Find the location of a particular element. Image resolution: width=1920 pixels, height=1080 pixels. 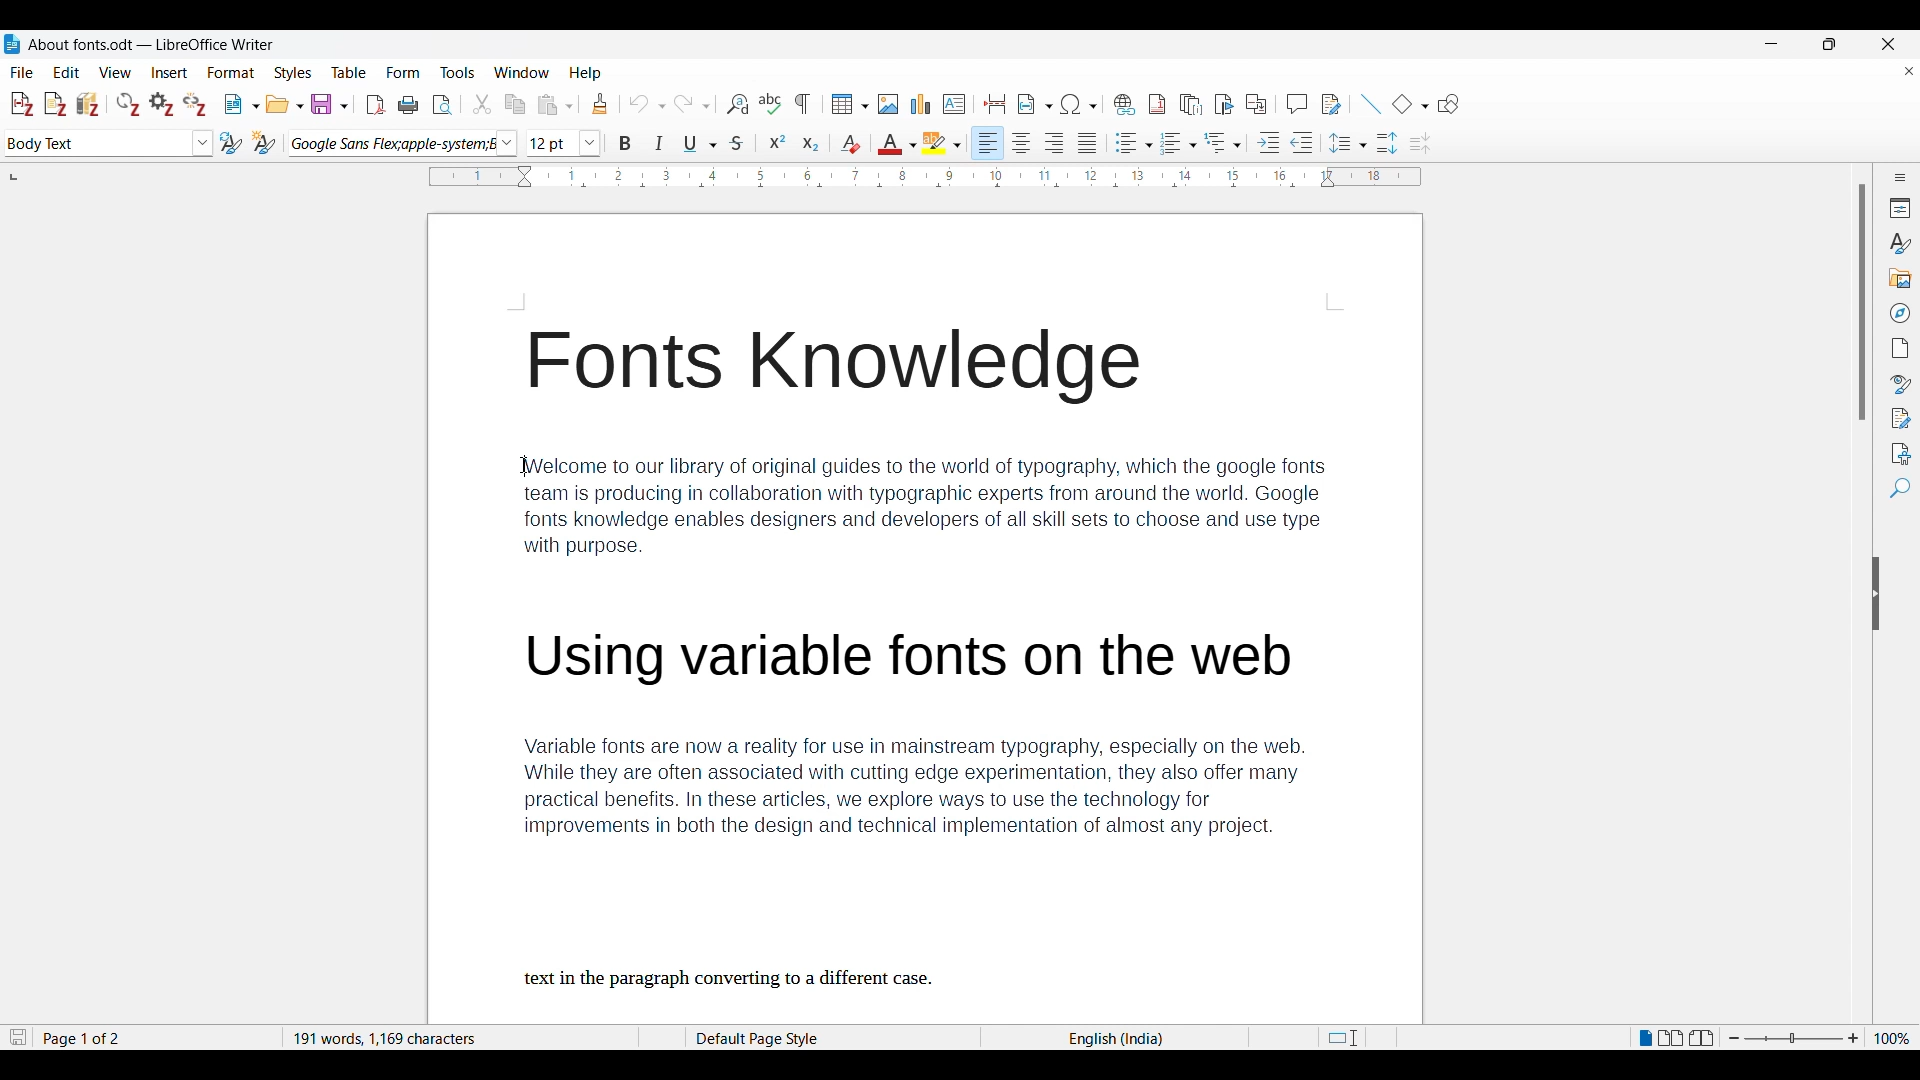

Insert menu is located at coordinates (170, 73).